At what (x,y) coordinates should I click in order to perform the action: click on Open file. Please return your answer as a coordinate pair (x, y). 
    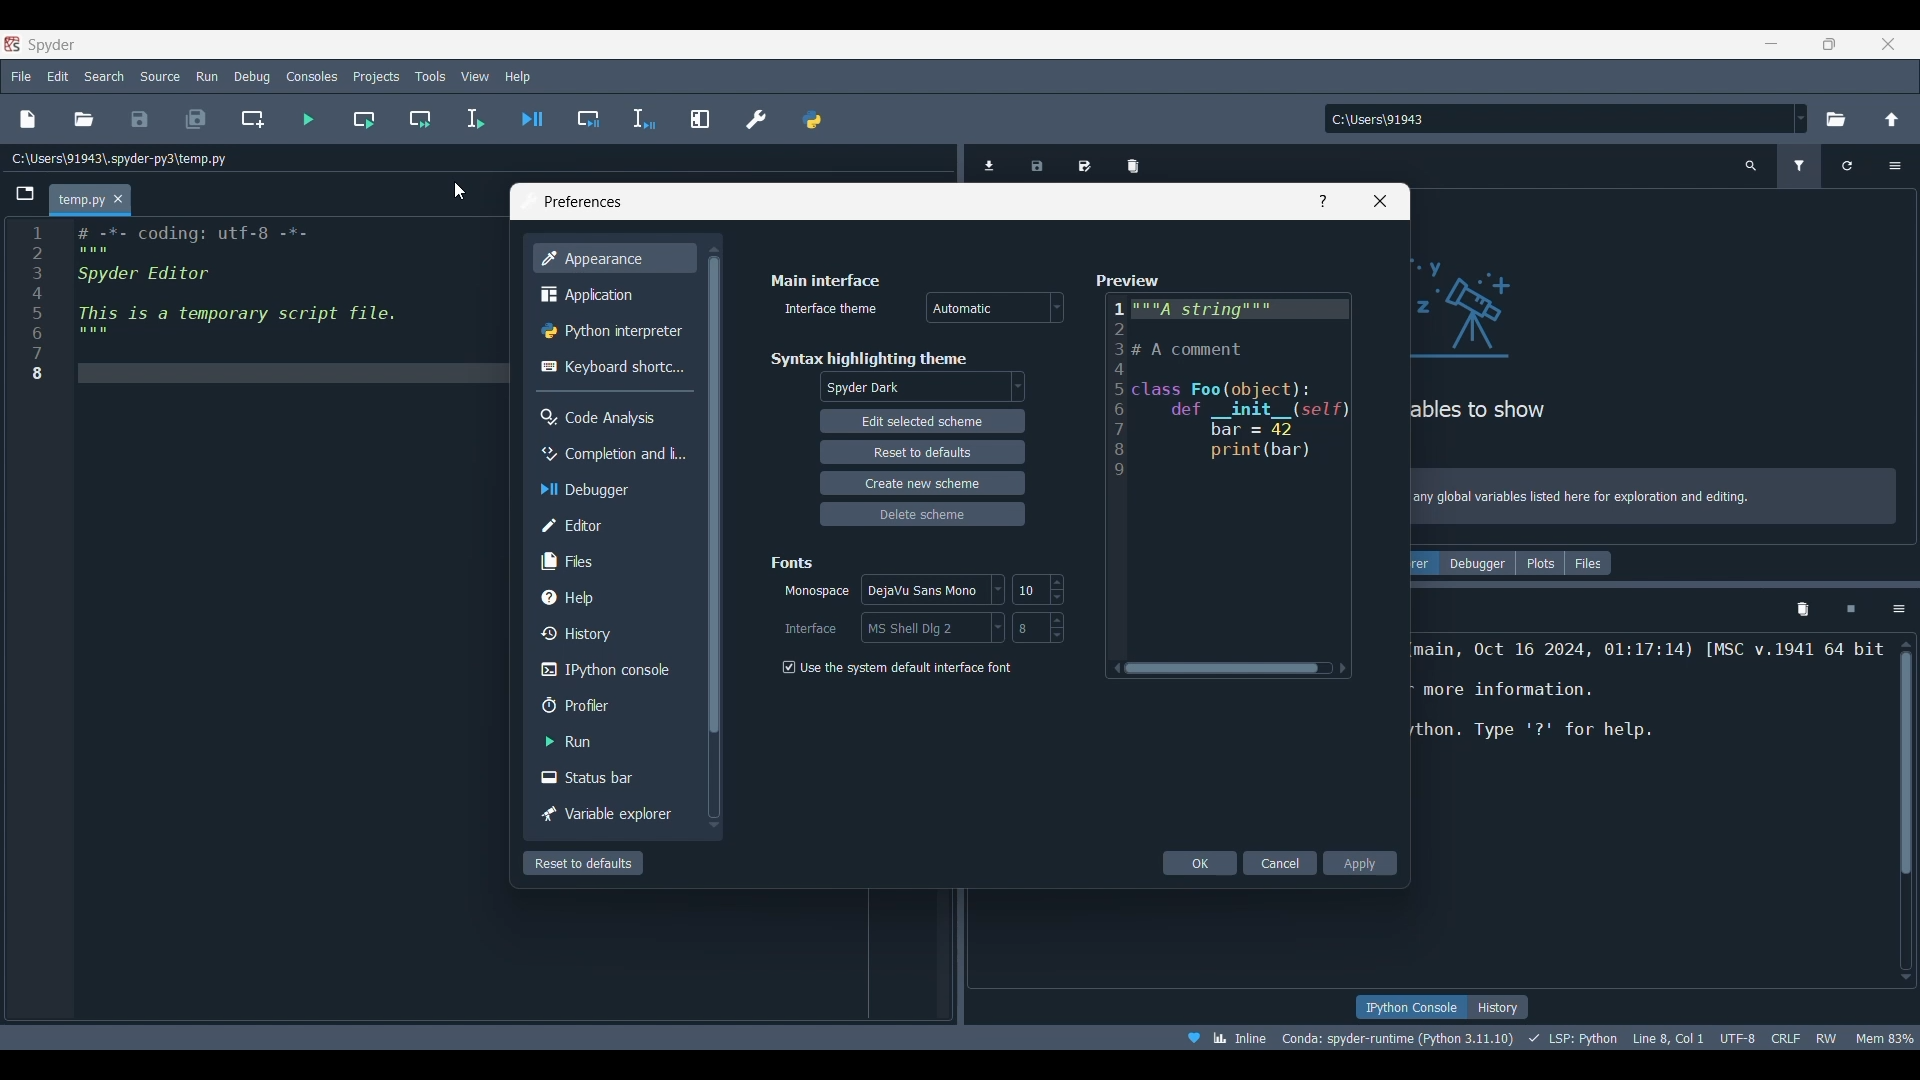
    Looking at the image, I should click on (84, 119).